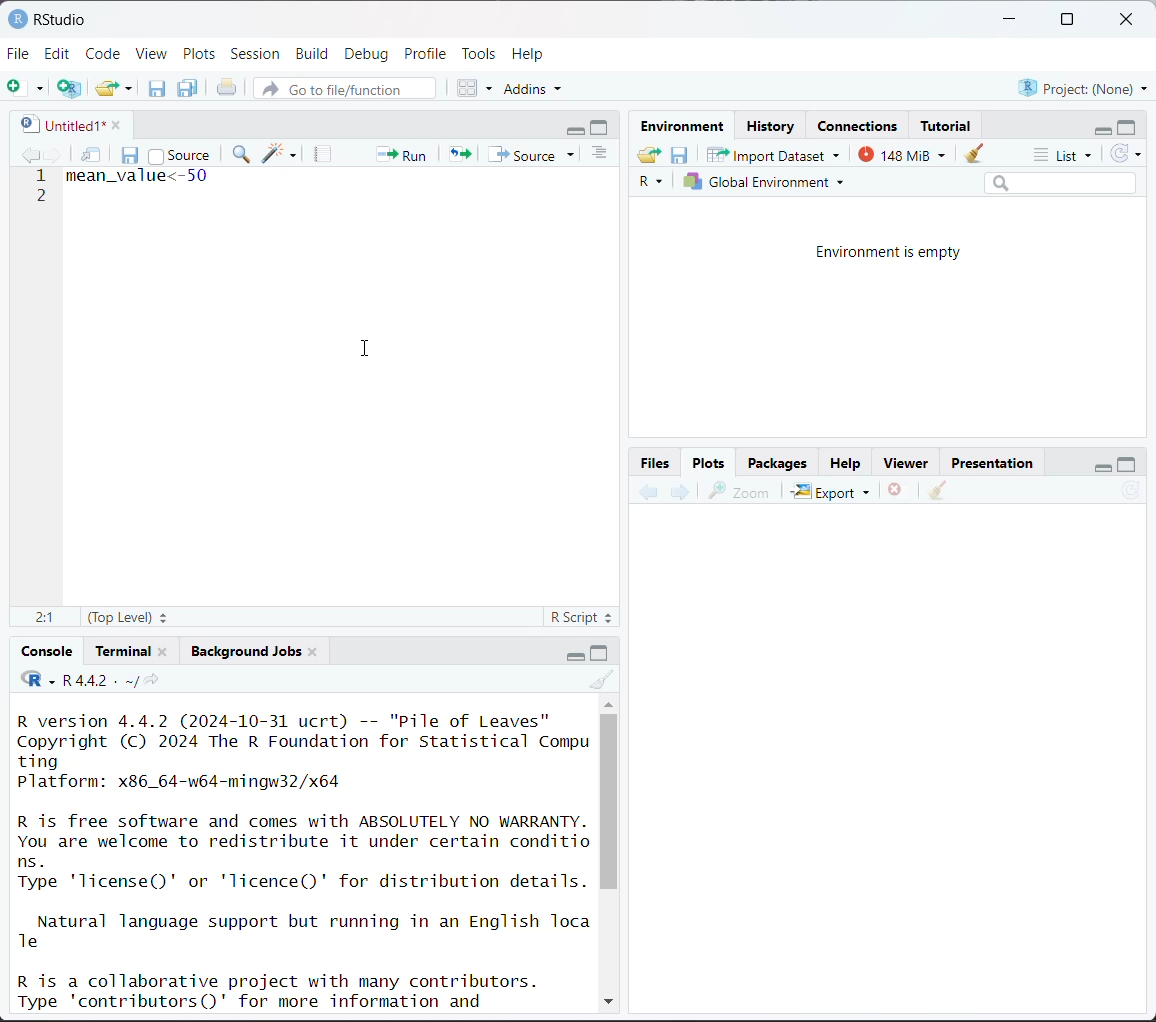  What do you see at coordinates (280, 153) in the screenshot?
I see `code tools` at bounding box center [280, 153].